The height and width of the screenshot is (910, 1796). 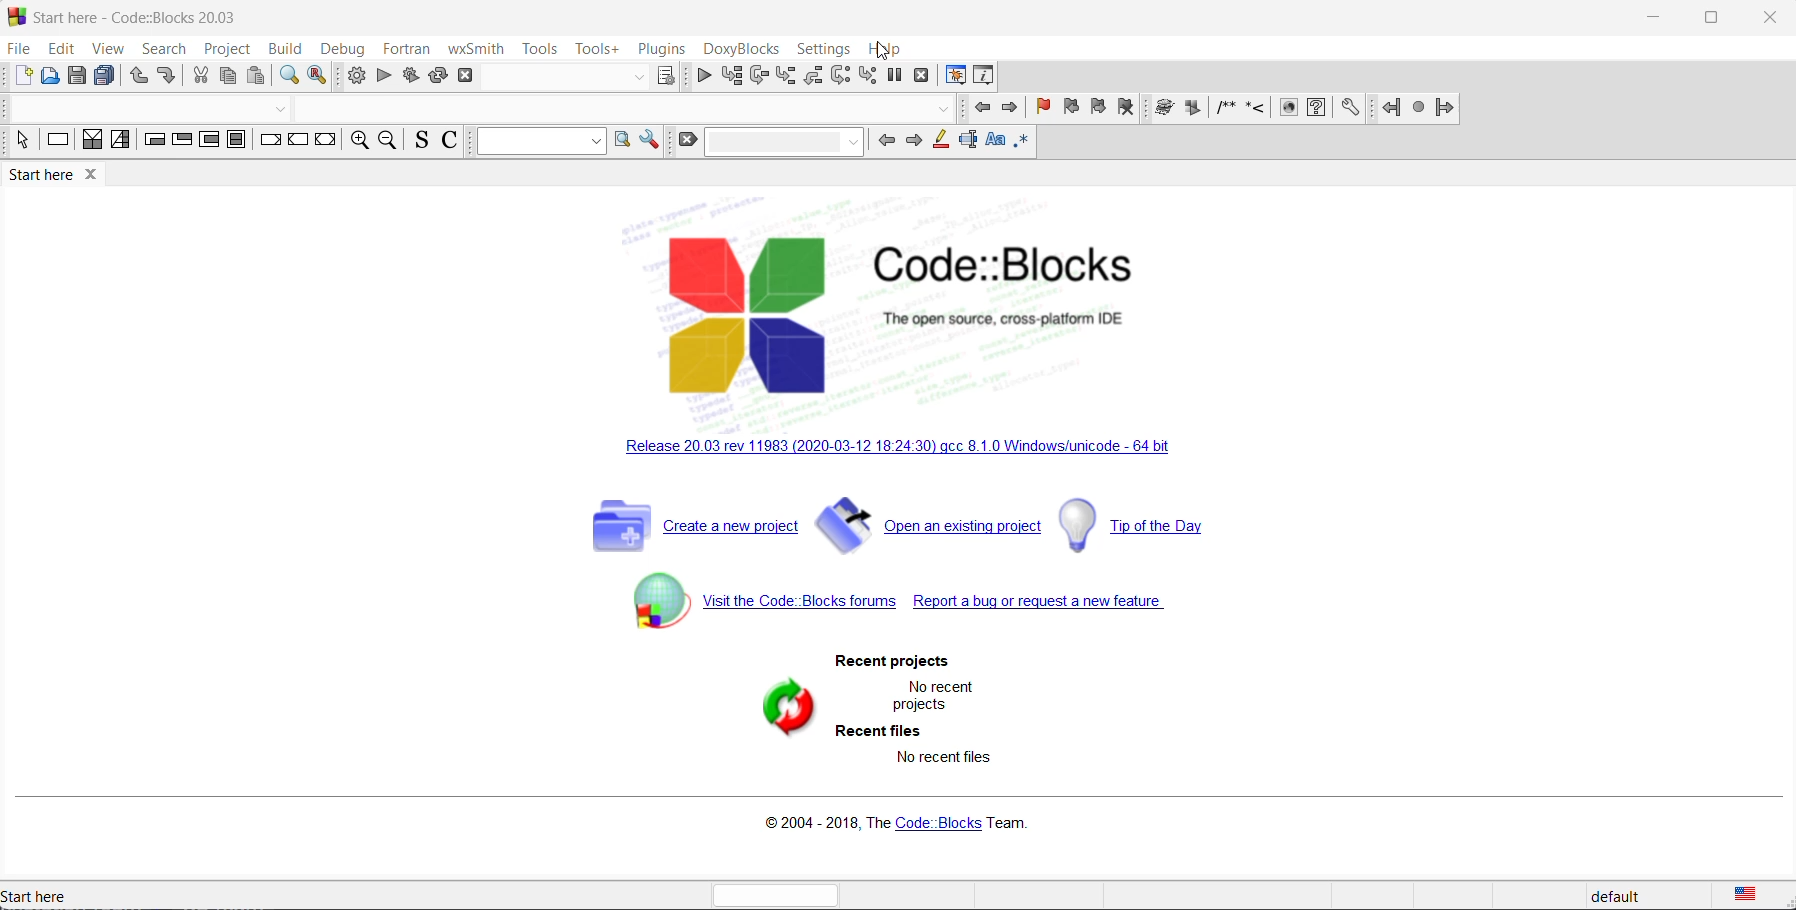 I want to click on add bookmark, so click(x=1042, y=107).